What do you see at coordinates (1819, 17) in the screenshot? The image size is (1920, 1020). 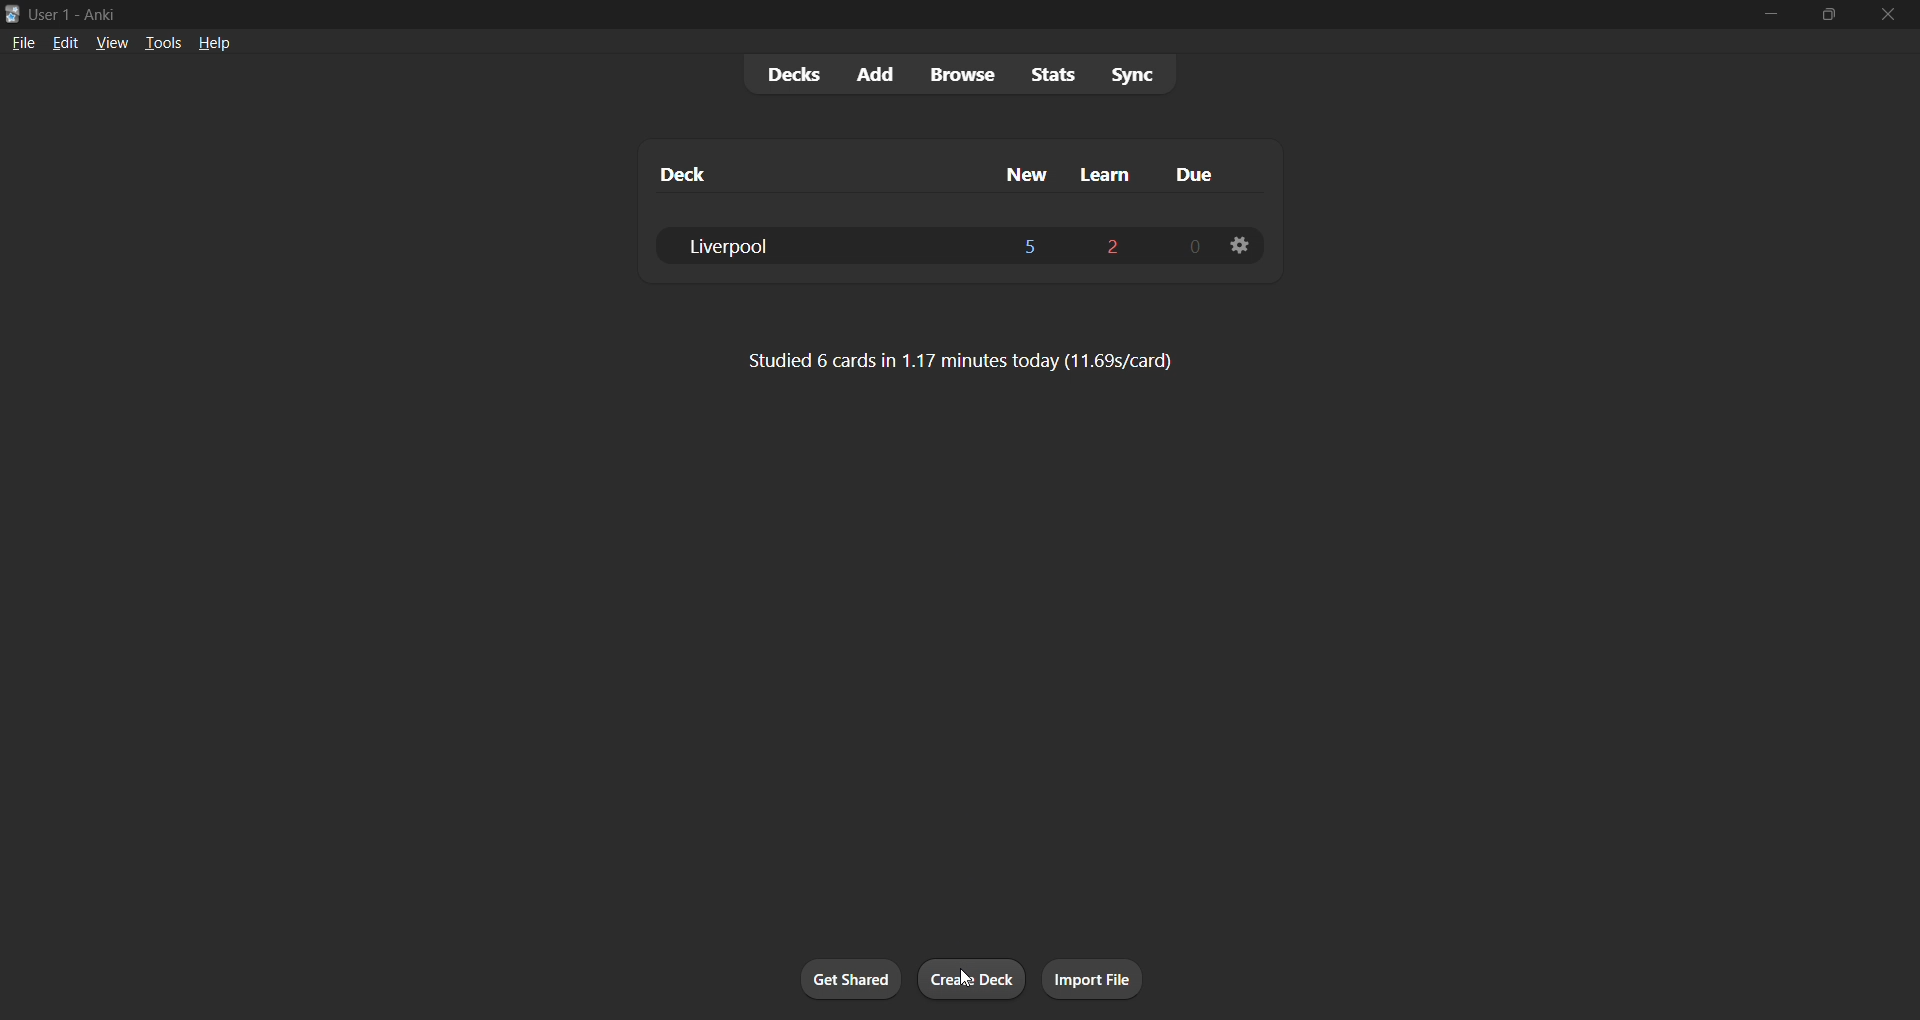 I see `maximize/restore` at bounding box center [1819, 17].